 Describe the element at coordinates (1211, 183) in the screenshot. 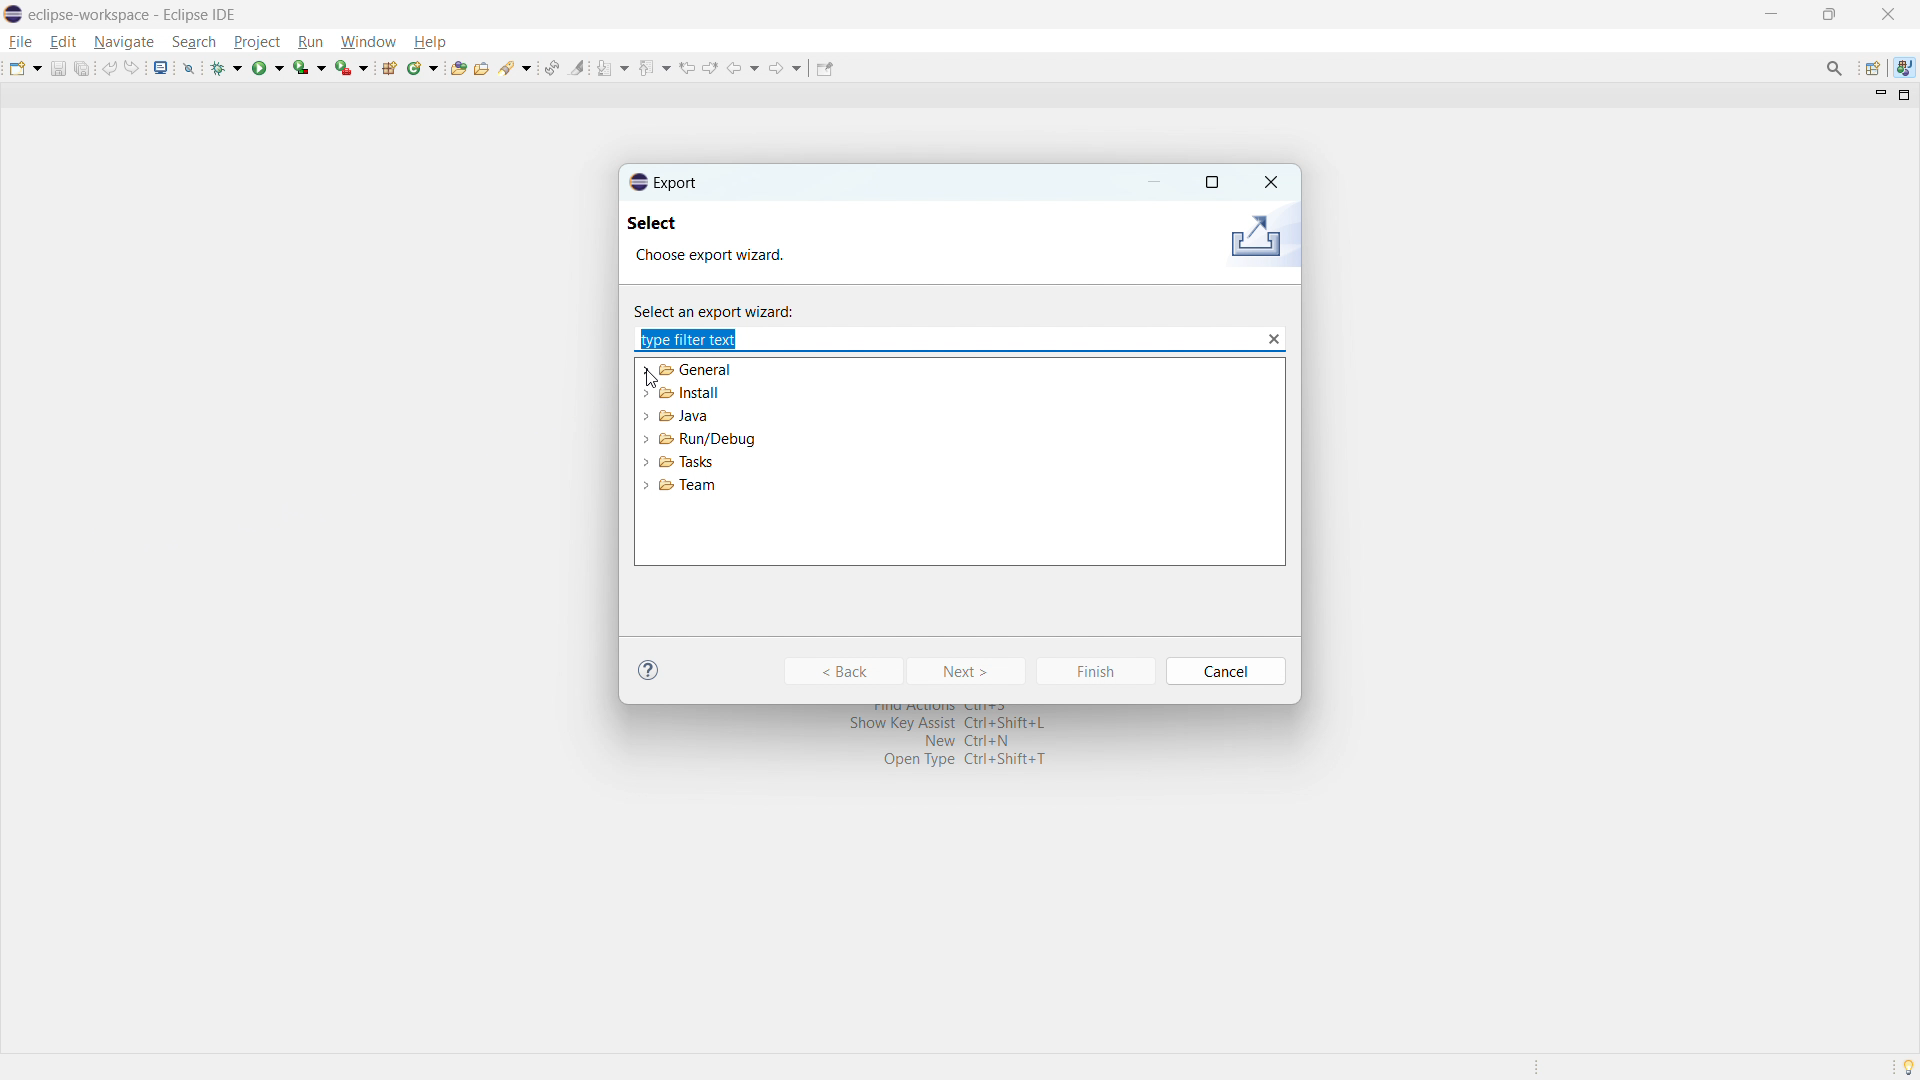

I see `maximize dialogbox` at that location.